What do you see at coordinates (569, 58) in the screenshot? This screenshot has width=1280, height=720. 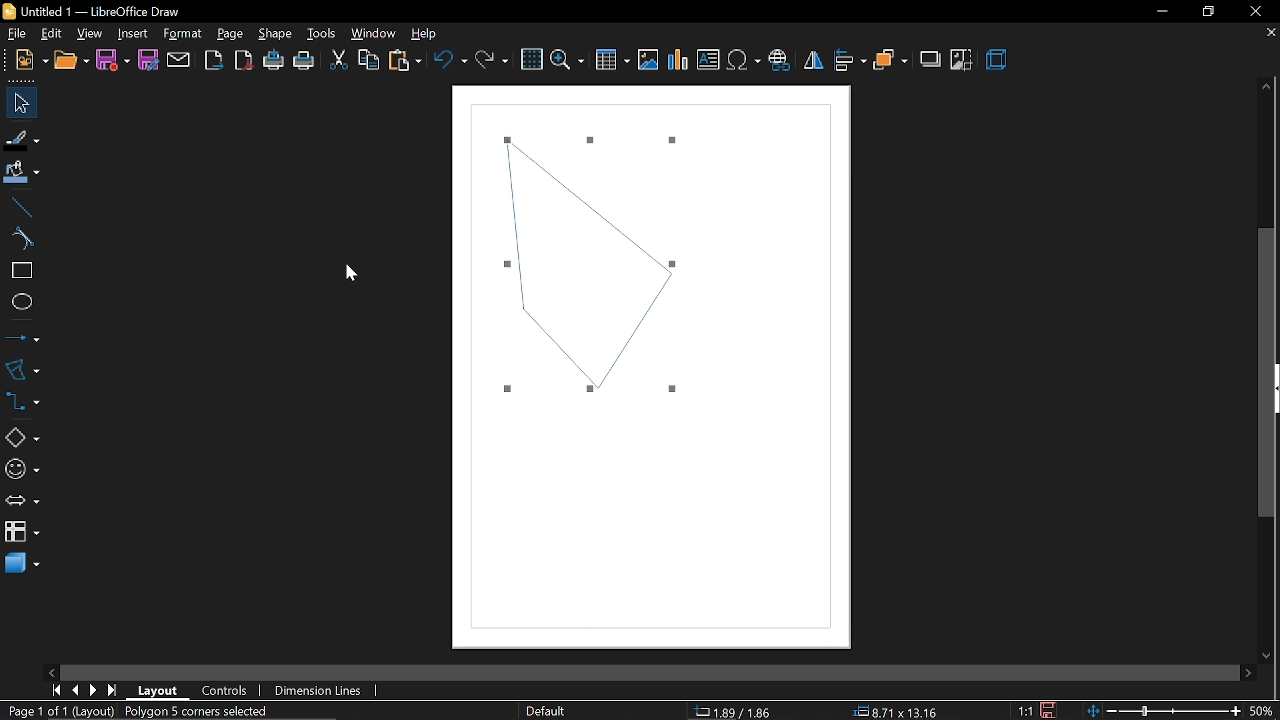 I see `zoom` at bounding box center [569, 58].